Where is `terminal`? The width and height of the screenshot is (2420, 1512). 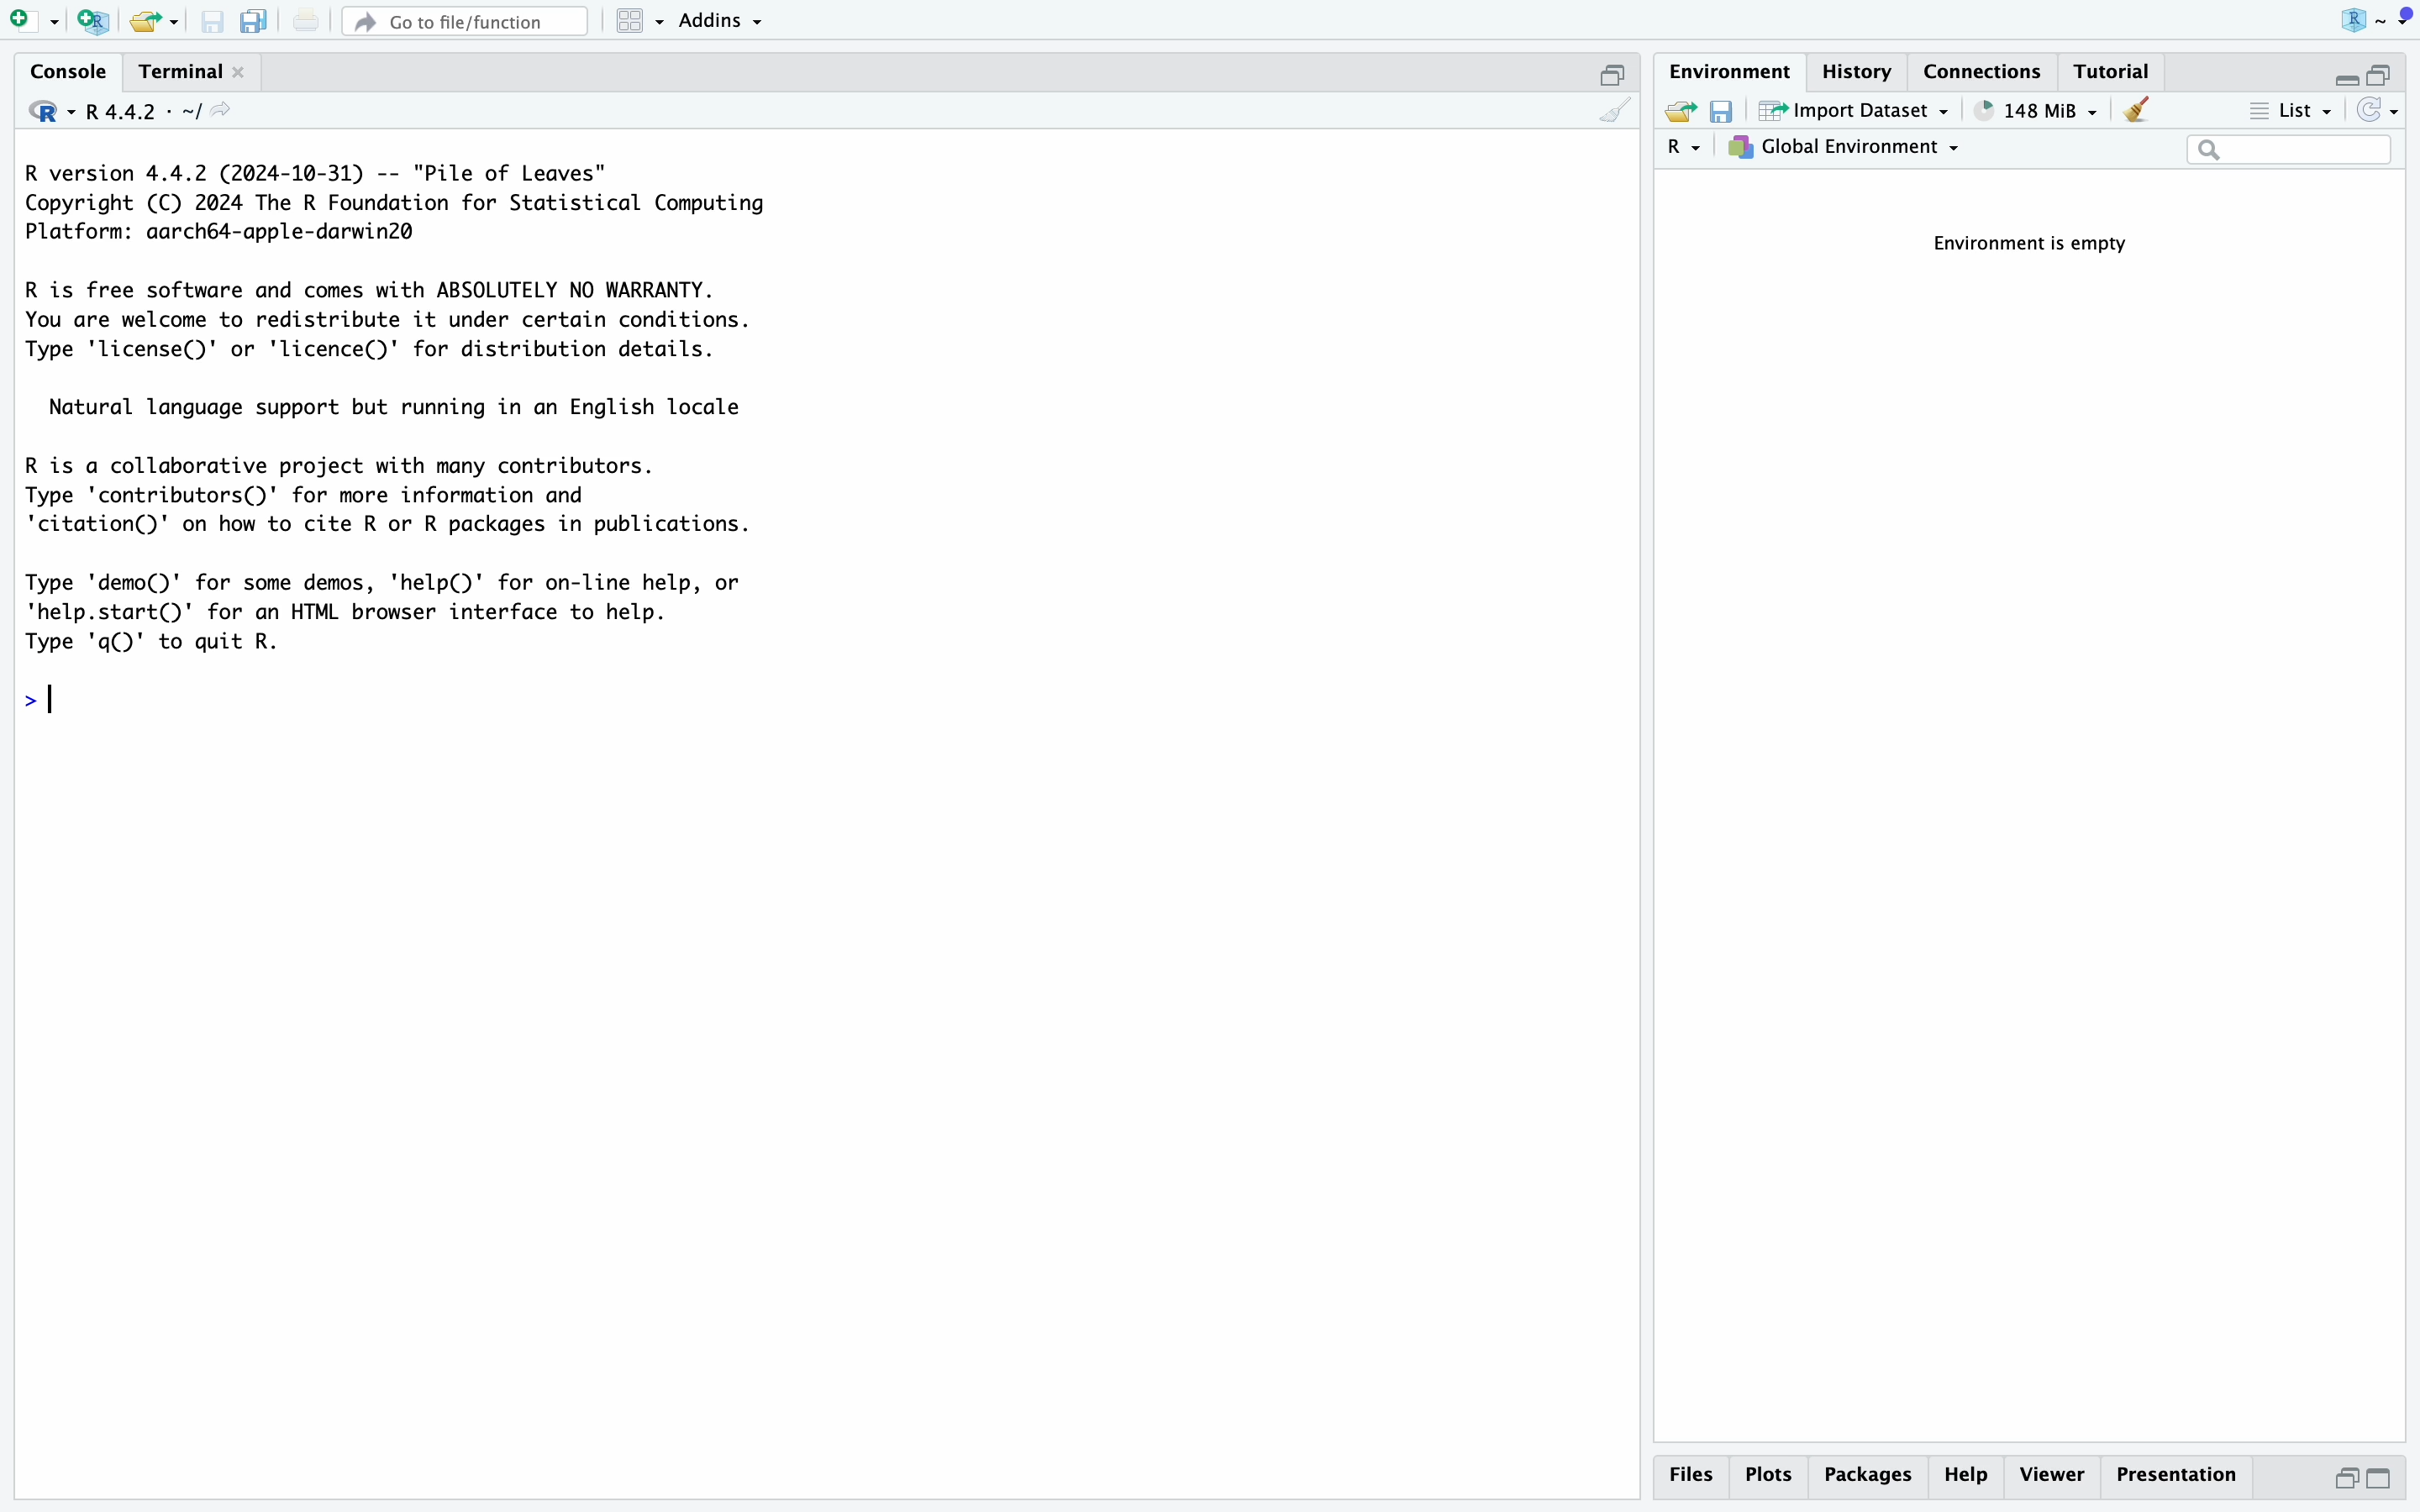 terminal is located at coordinates (174, 66).